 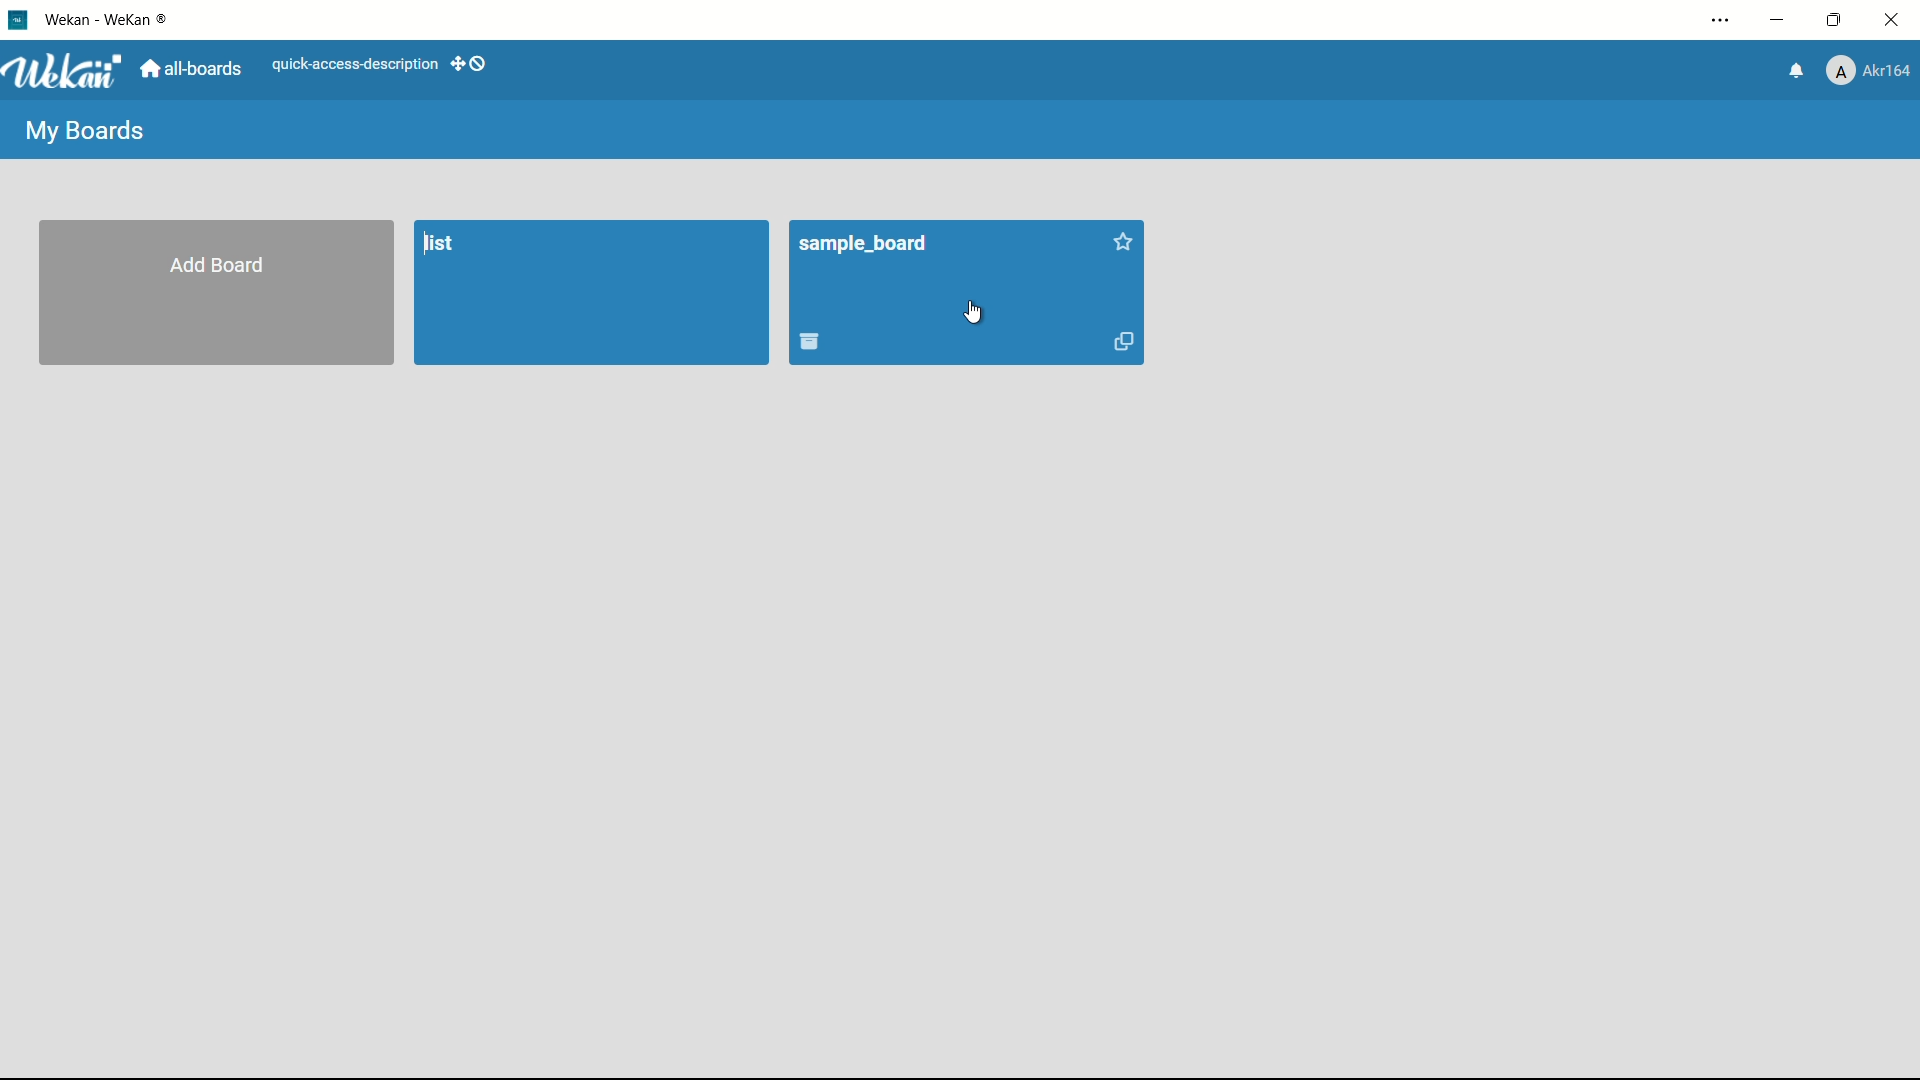 What do you see at coordinates (863, 245) in the screenshot?
I see `board name` at bounding box center [863, 245].